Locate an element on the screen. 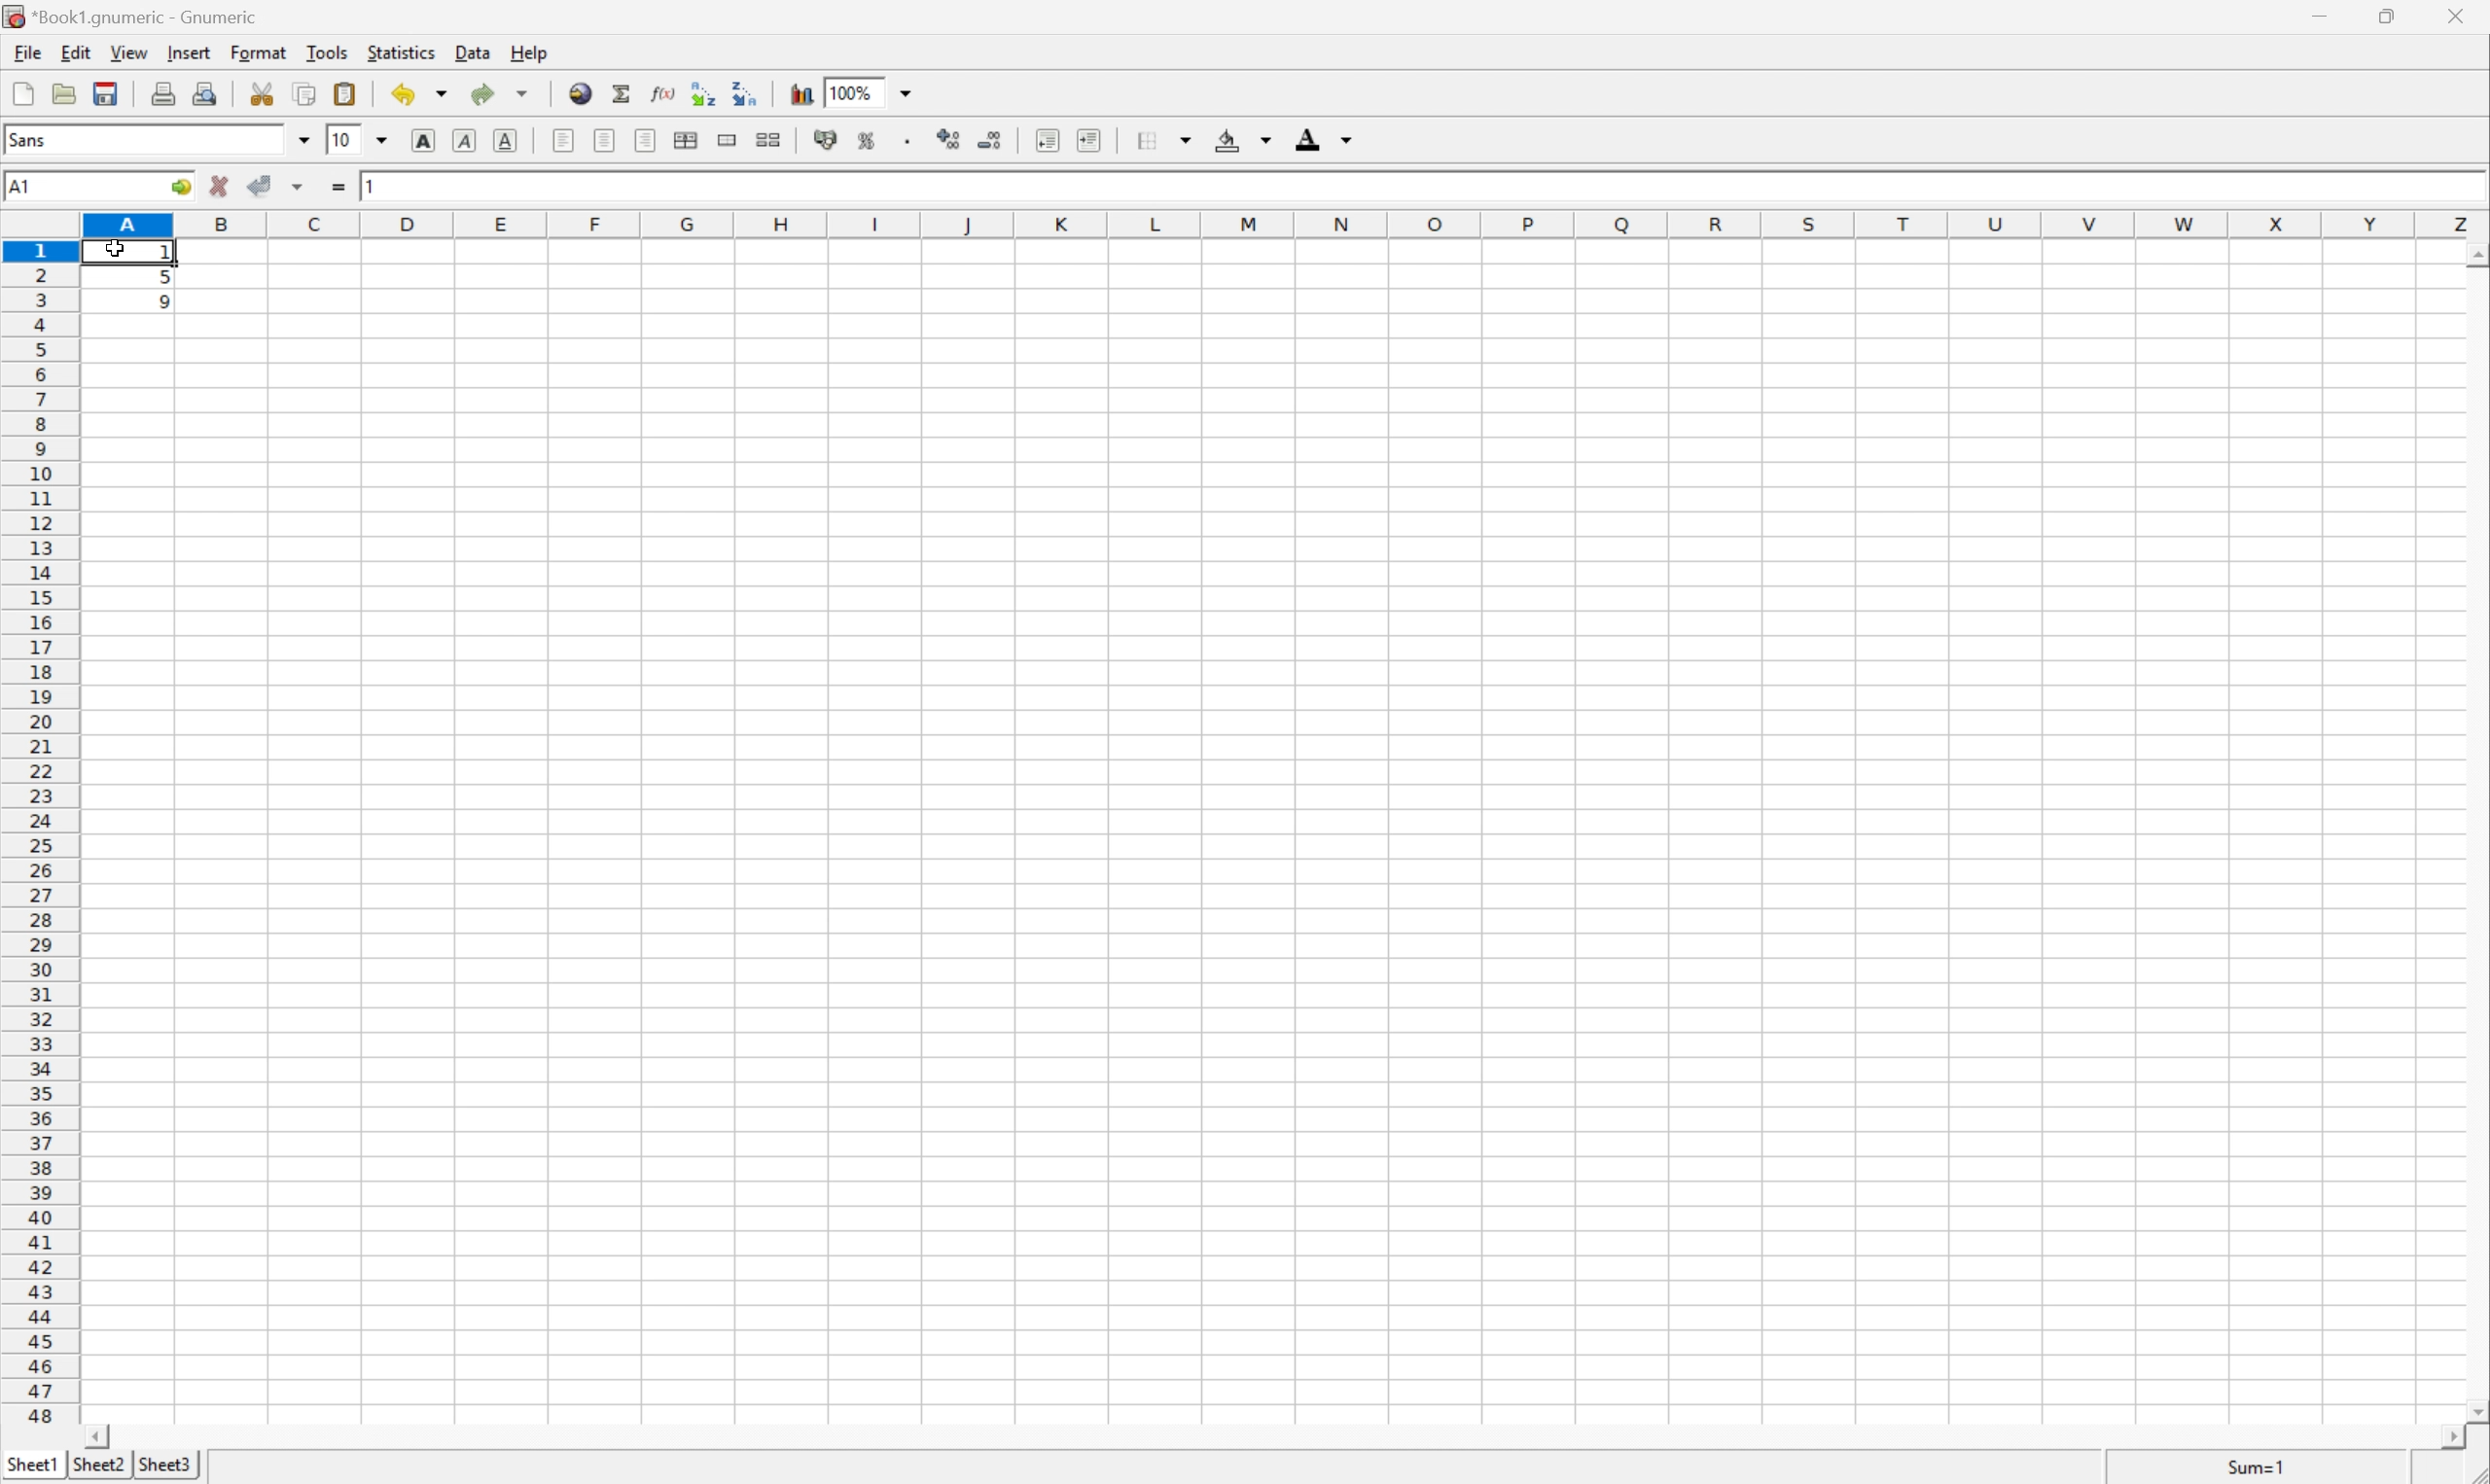 This screenshot has width=2490, height=1484. minimize is located at coordinates (2324, 13).